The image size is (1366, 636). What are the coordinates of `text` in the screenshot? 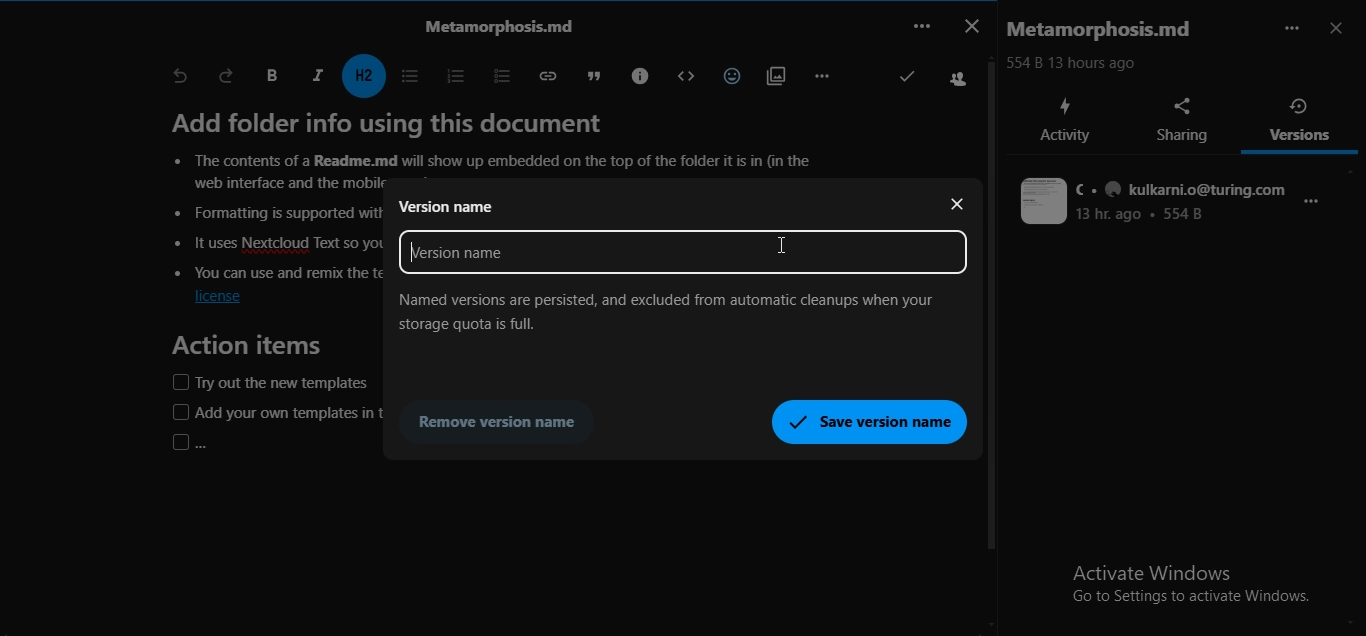 It's located at (493, 25).